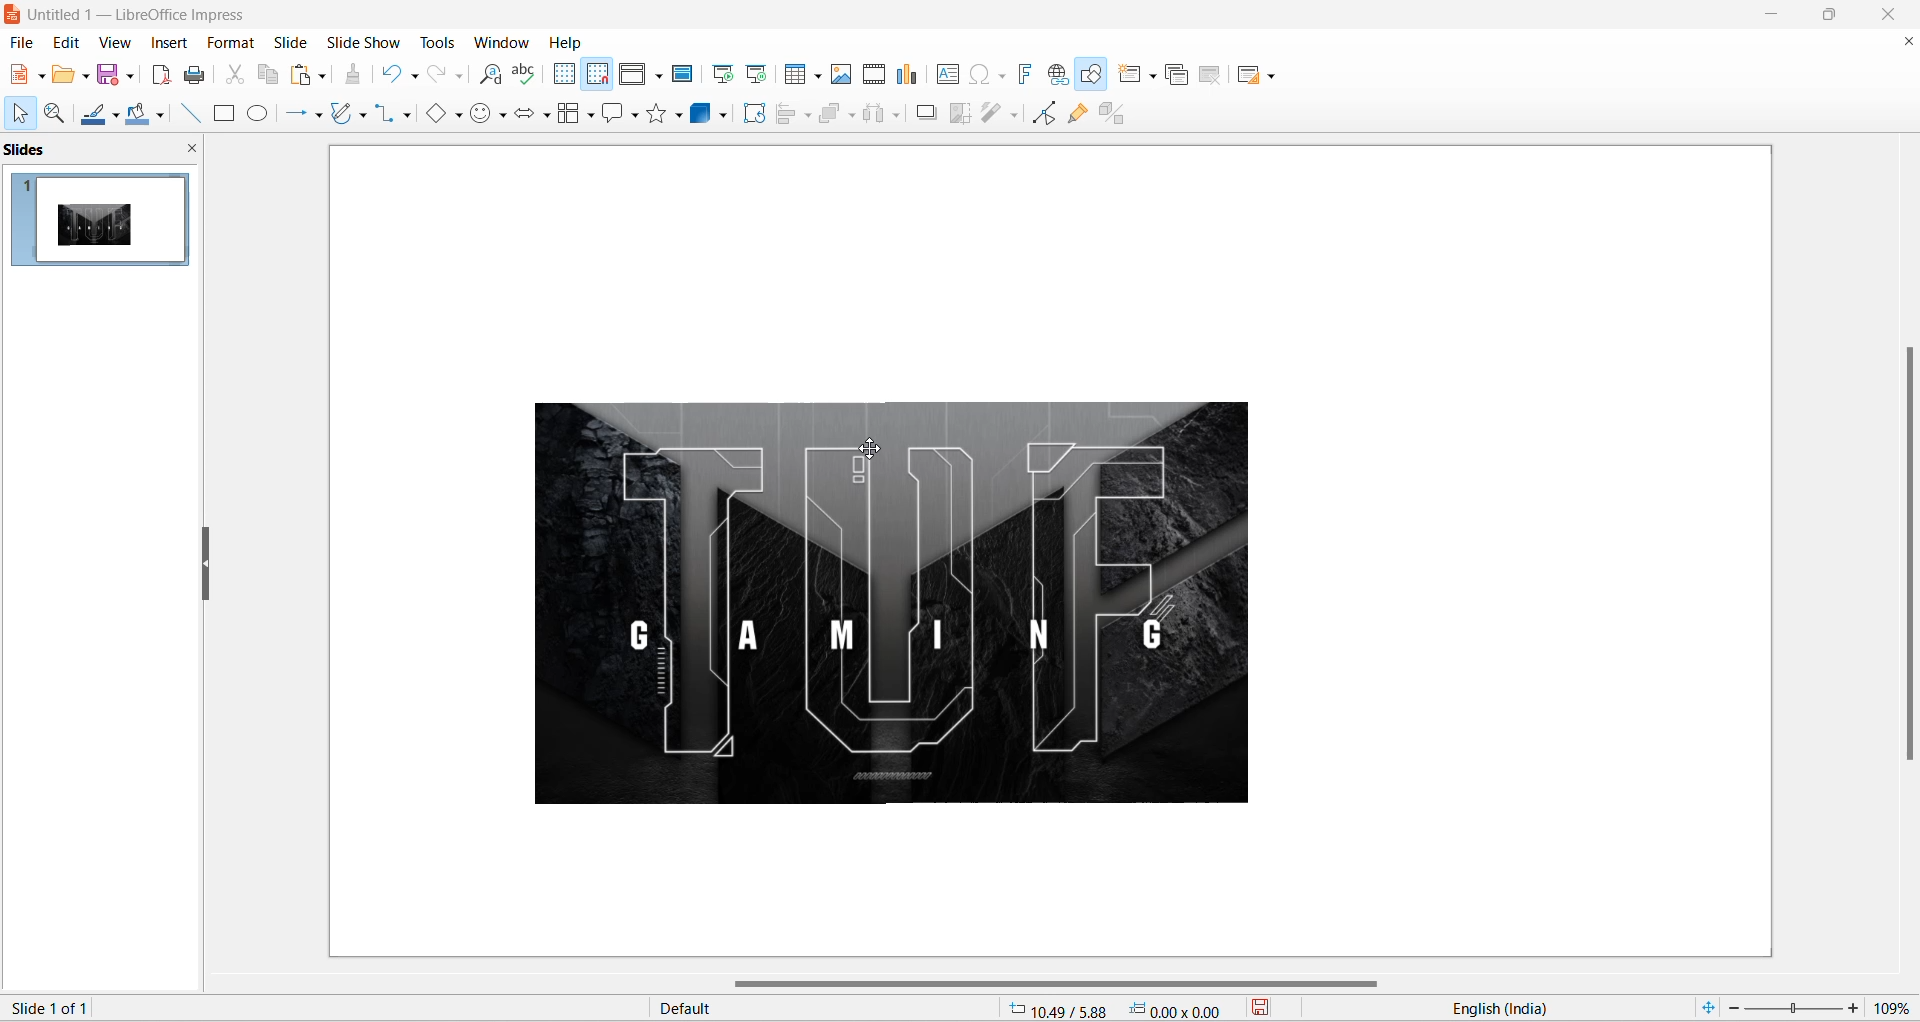 This screenshot has height=1022, width=1920. Describe the element at coordinates (58, 1007) in the screenshot. I see `current slide` at that location.